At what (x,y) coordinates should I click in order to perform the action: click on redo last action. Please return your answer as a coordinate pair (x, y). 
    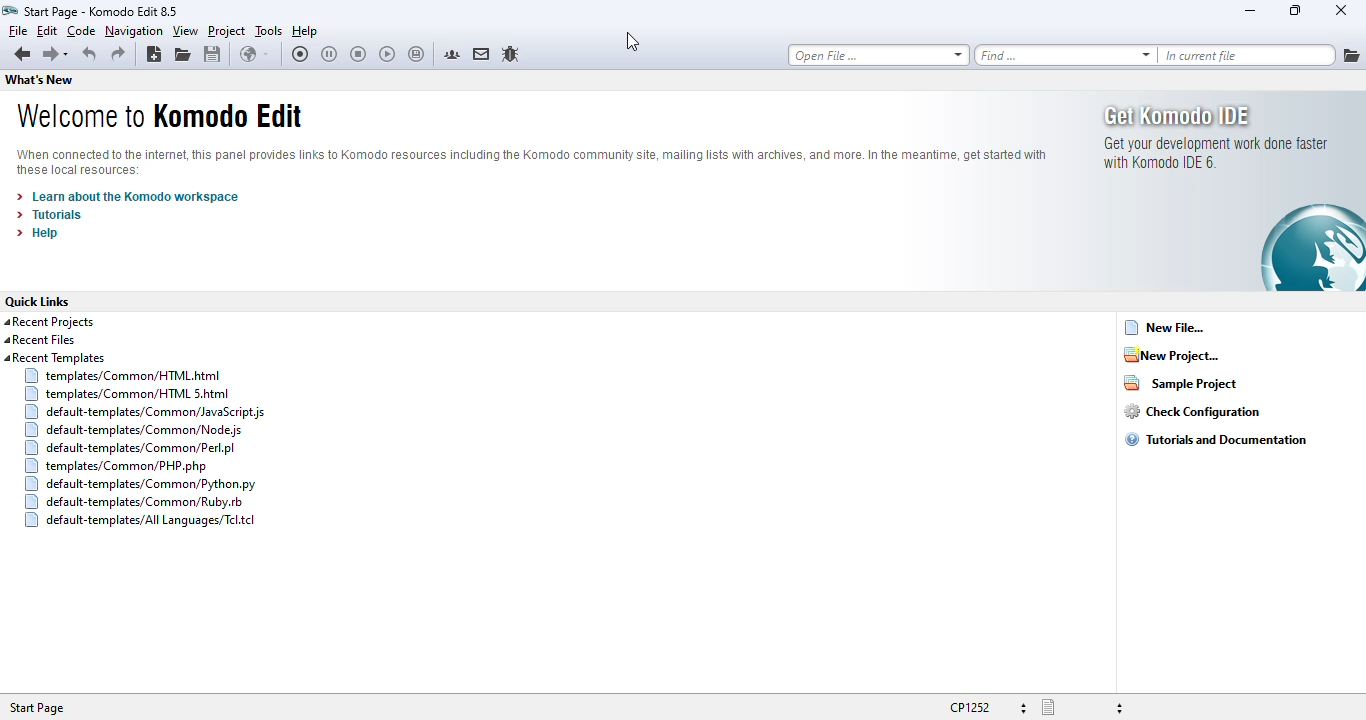
    Looking at the image, I should click on (118, 54).